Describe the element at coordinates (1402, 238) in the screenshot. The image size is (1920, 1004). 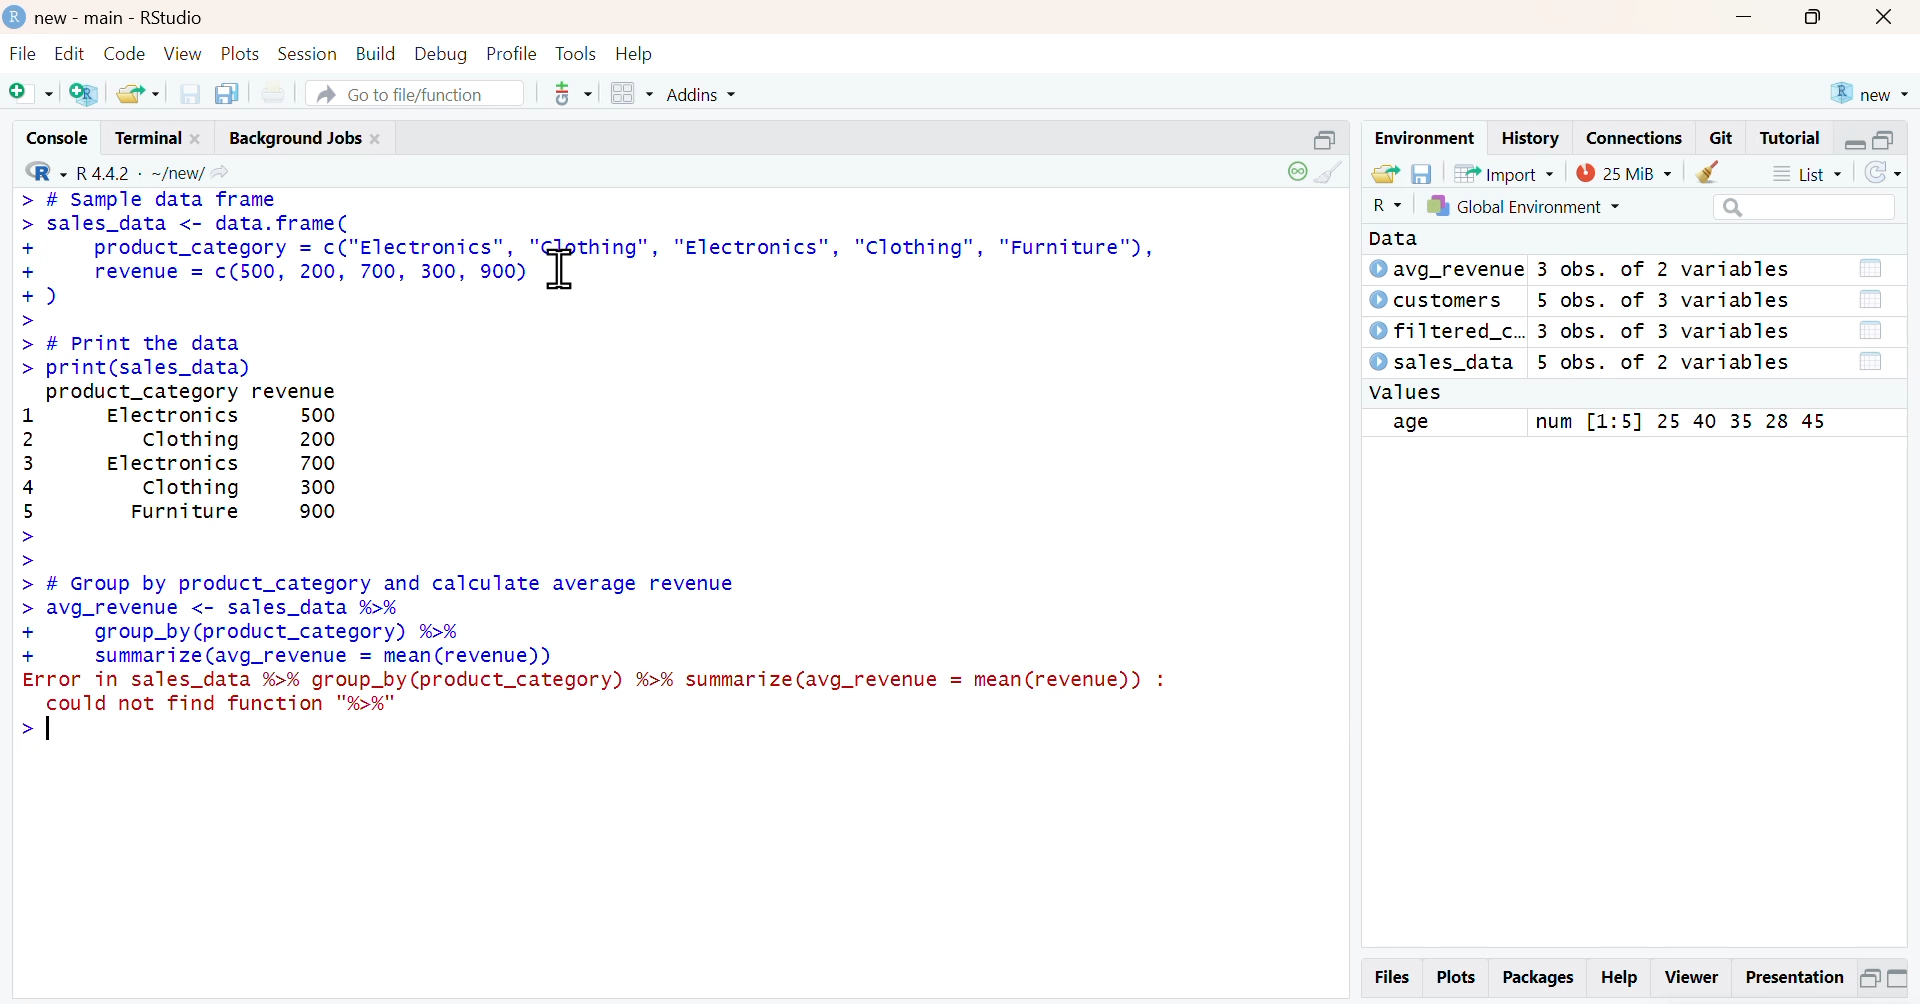
I see `Data` at that location.